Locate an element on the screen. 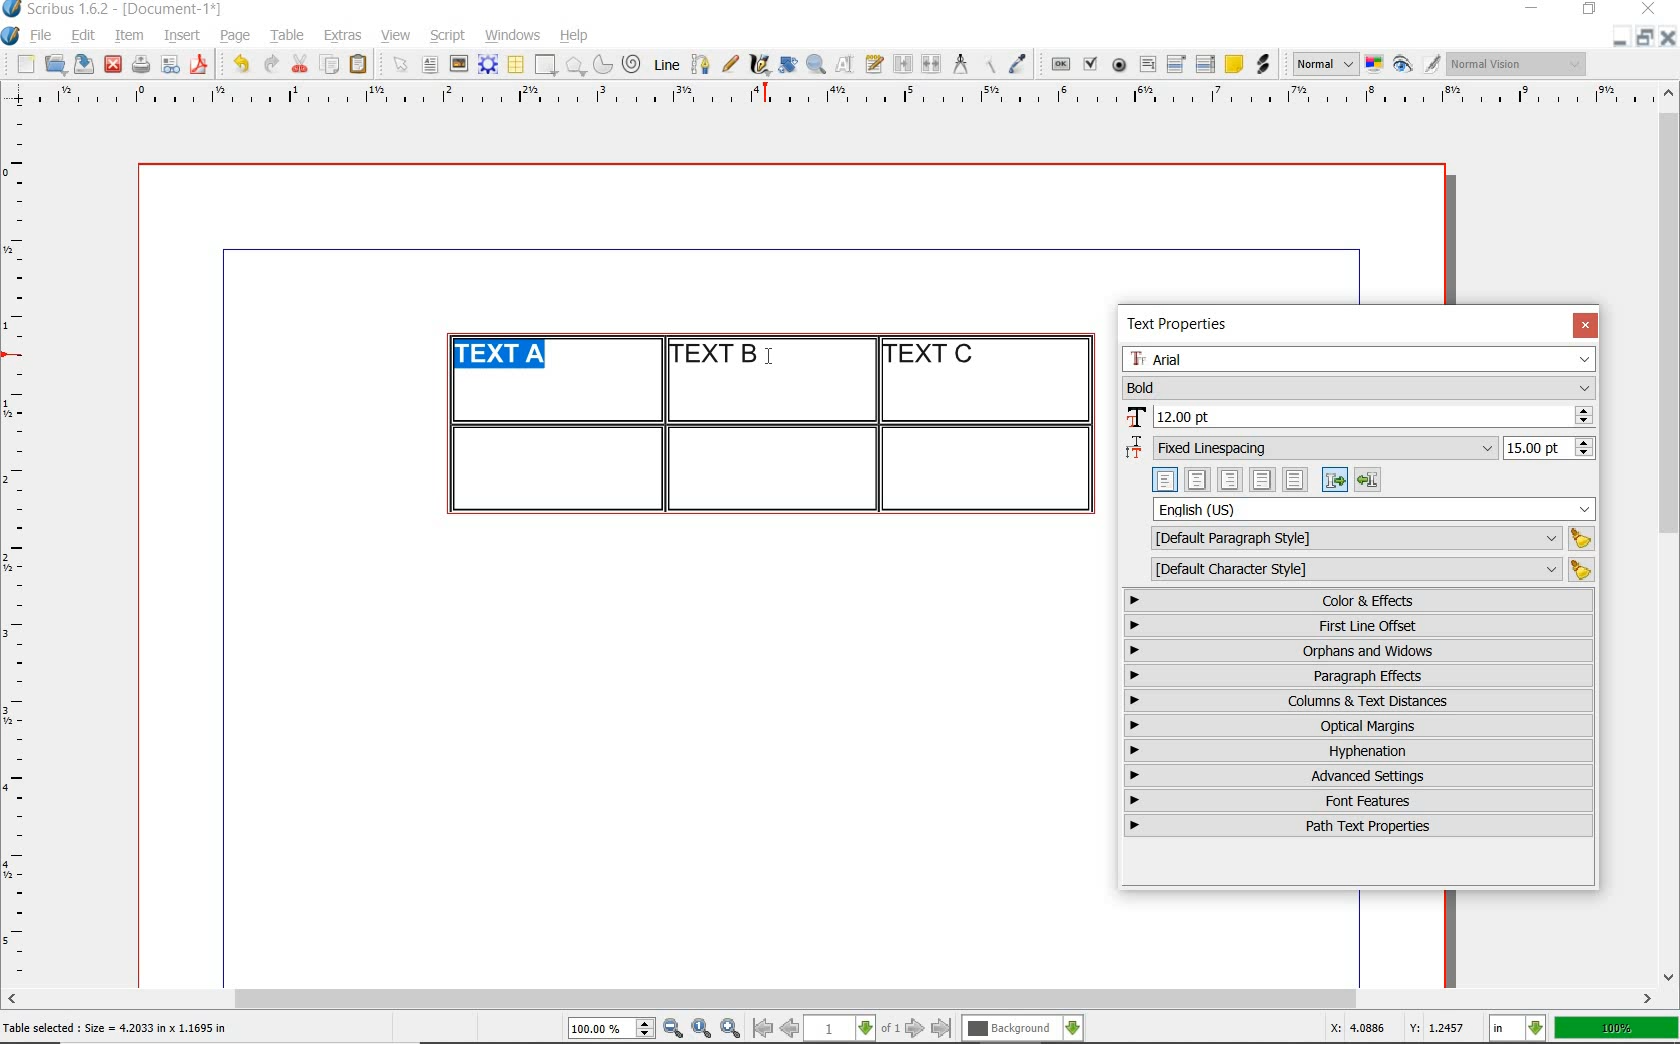 The width and height of the screenshot is (1680, 1044). table is located at coordinates (517, 65).